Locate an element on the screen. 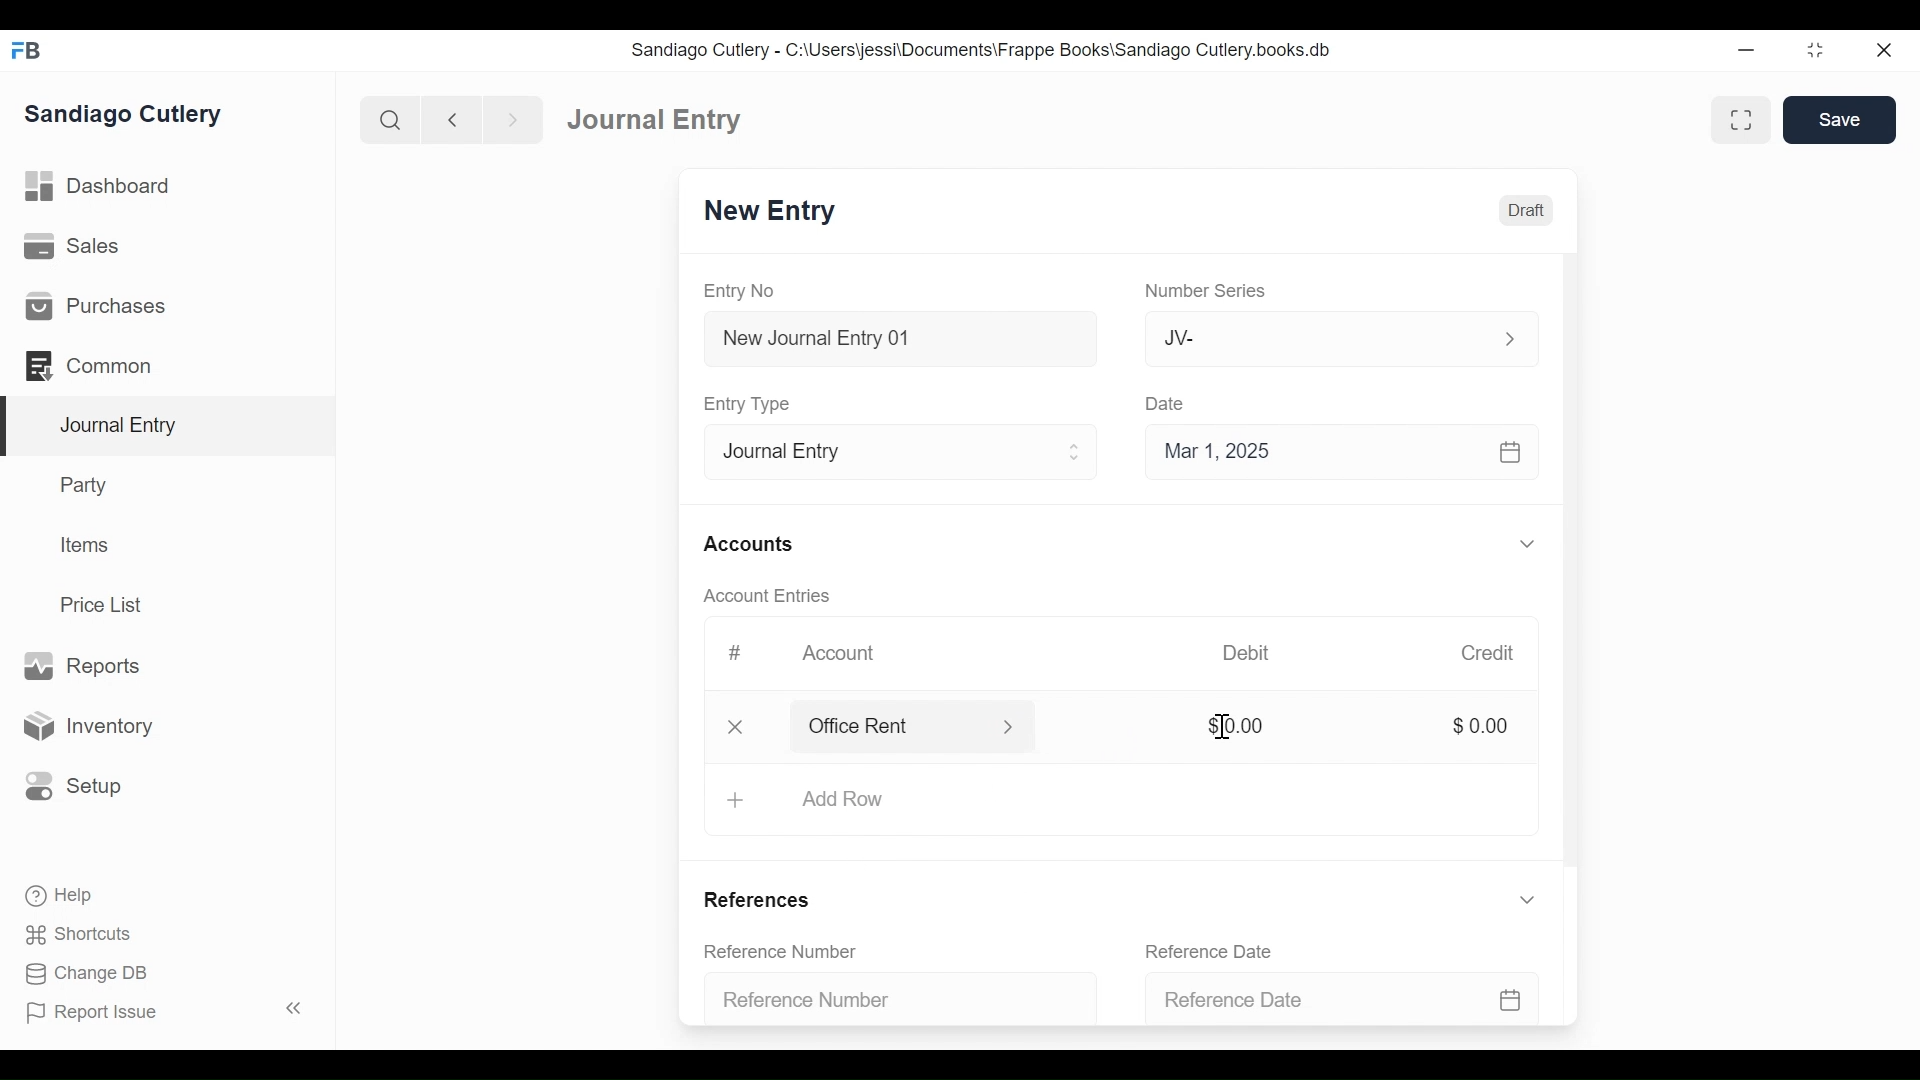 This screenshot has height=1080, width=1920. Shortcuts is located at coordinates (69, 935).